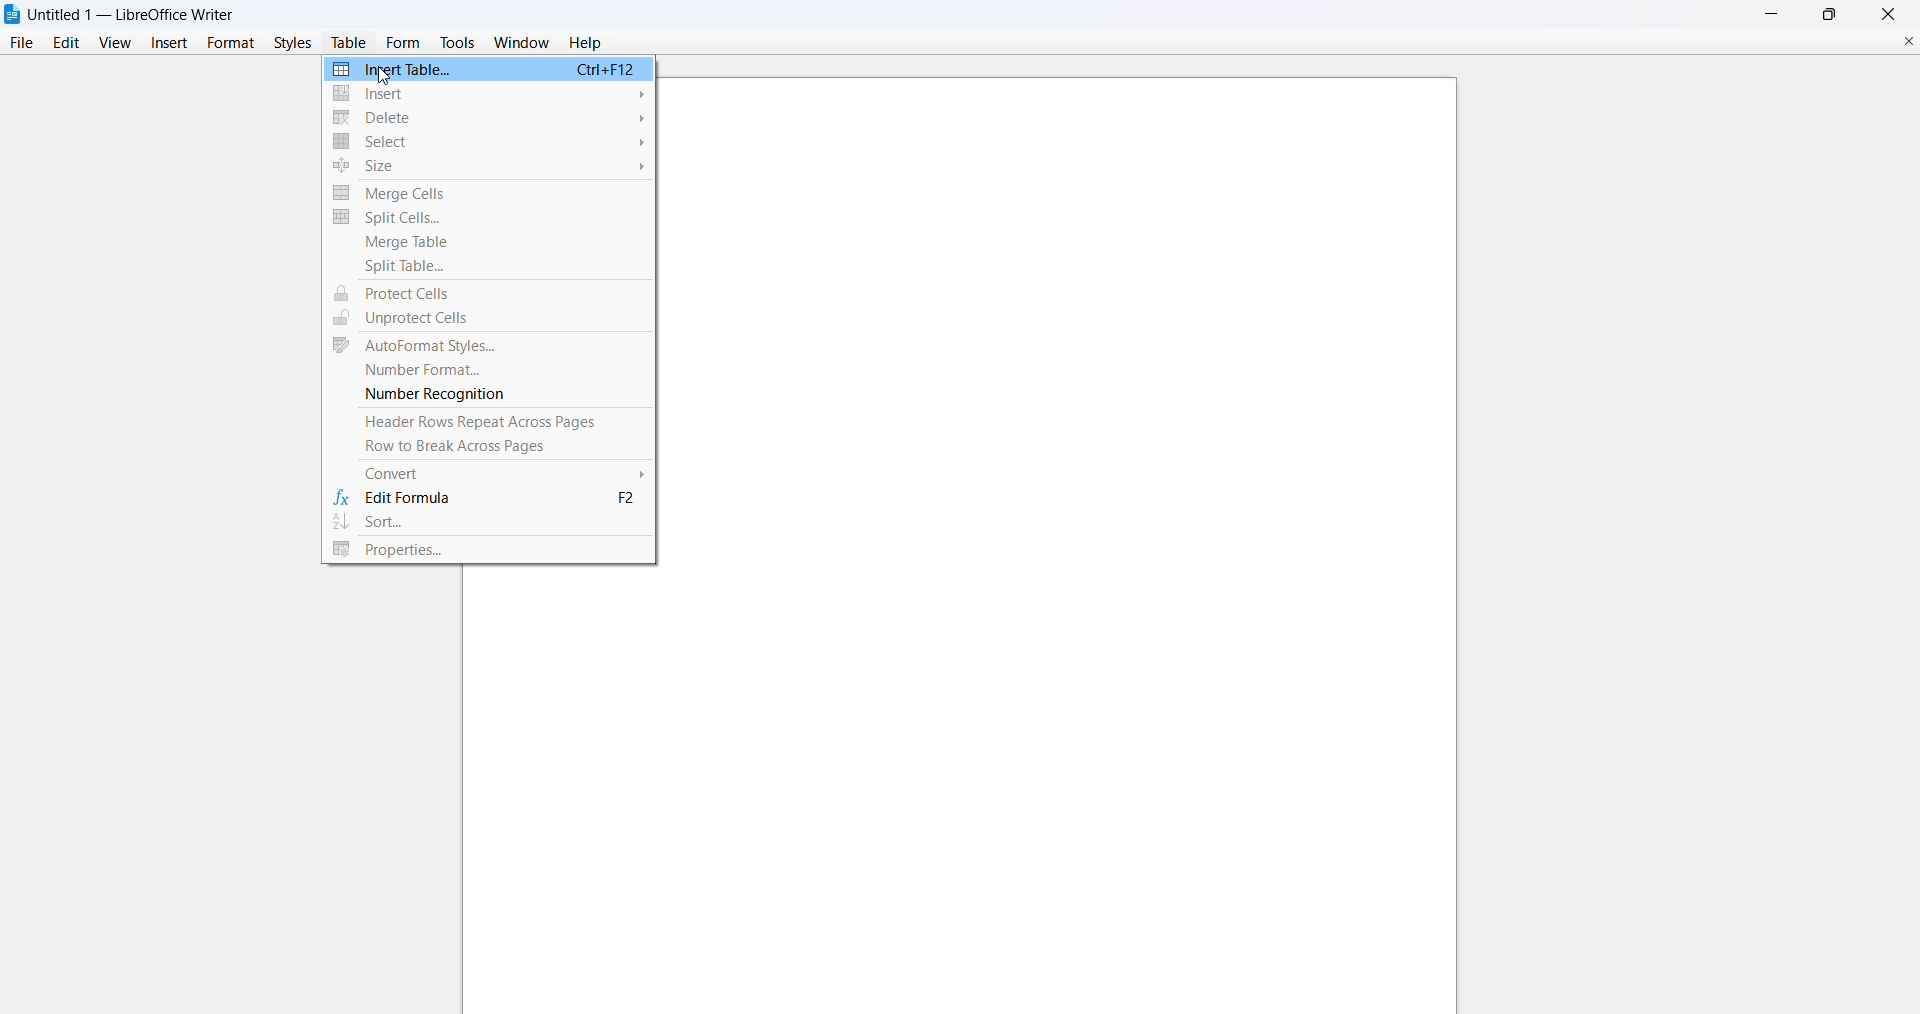  I want to click on merge table, so click(489, 242).